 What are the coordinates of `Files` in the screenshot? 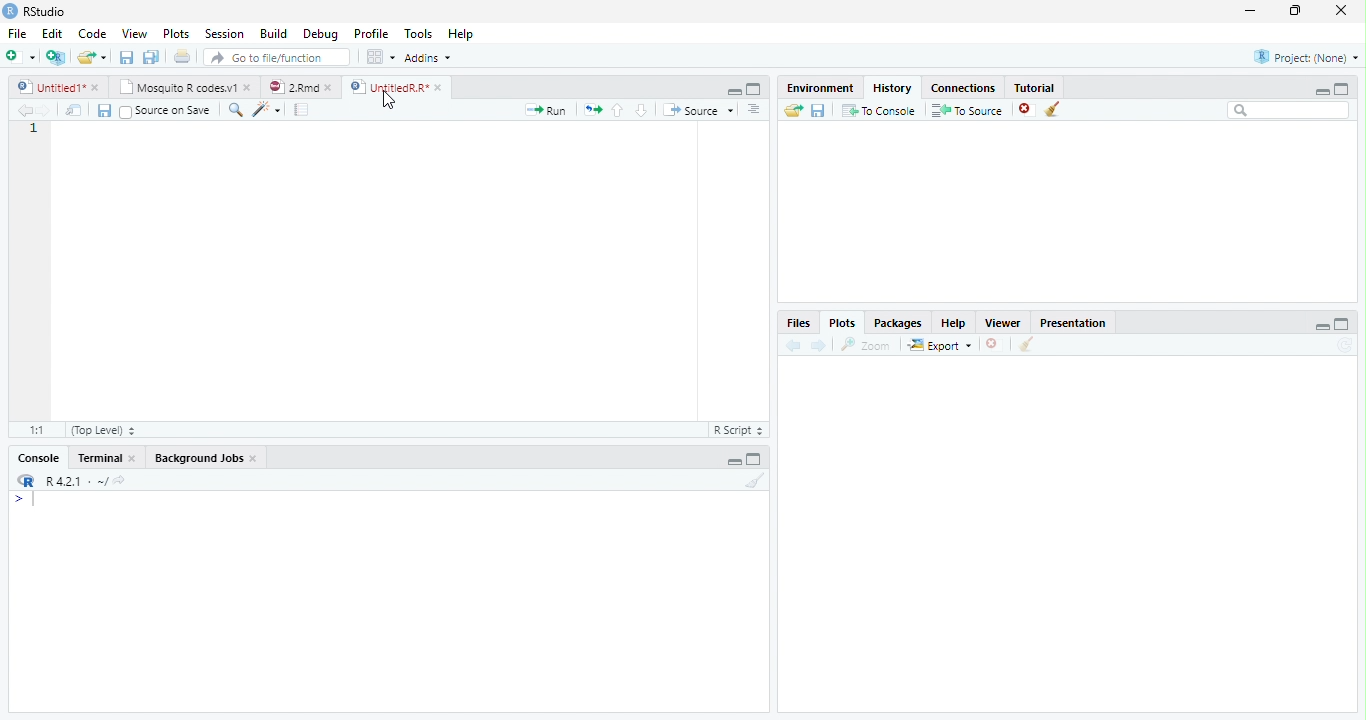 It's located at (802, 323).